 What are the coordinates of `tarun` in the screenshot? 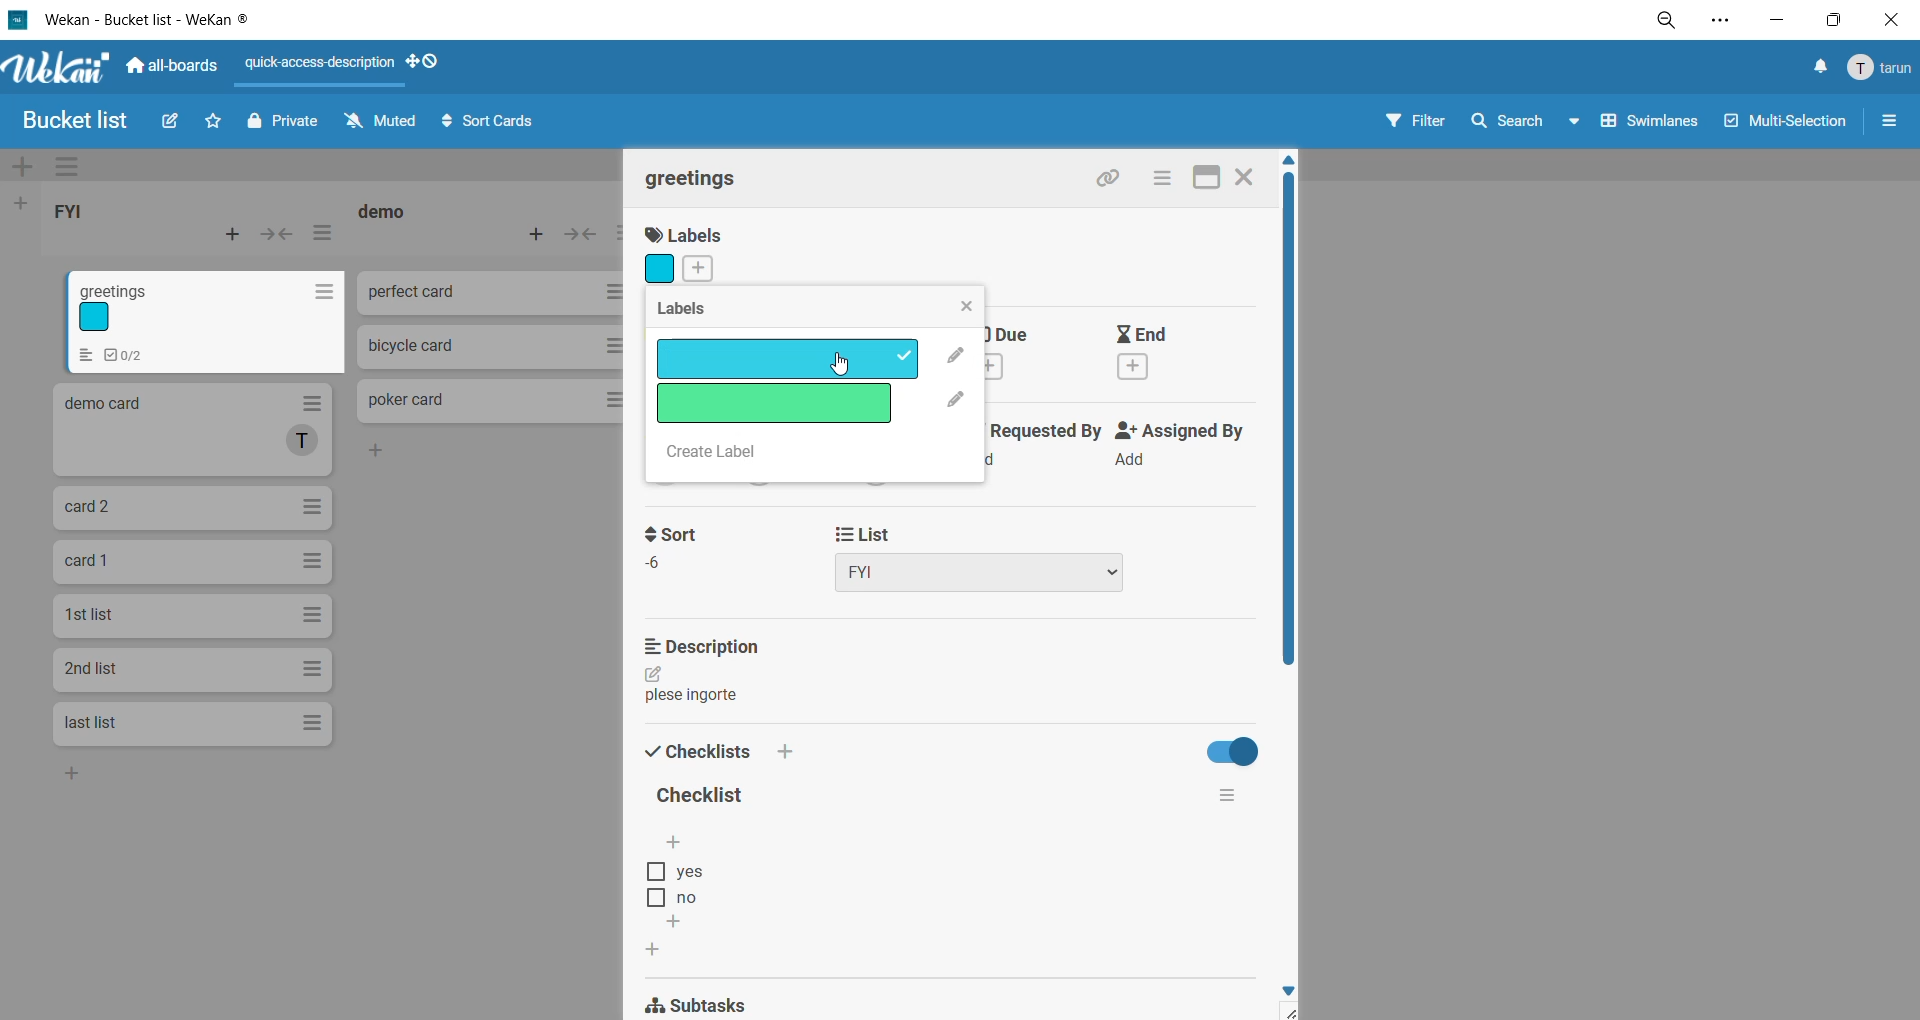 It's located at (1880, 69).